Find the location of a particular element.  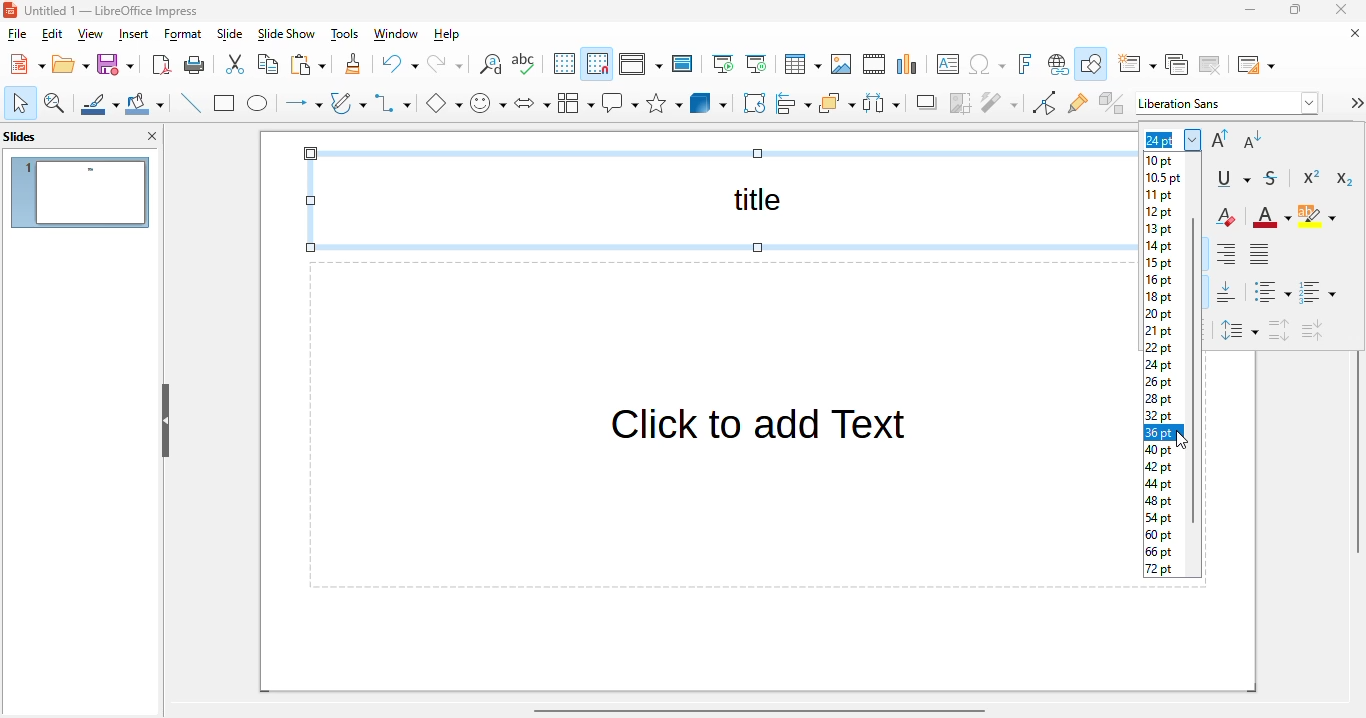

start from first slide is located at coordinates (725, 64).